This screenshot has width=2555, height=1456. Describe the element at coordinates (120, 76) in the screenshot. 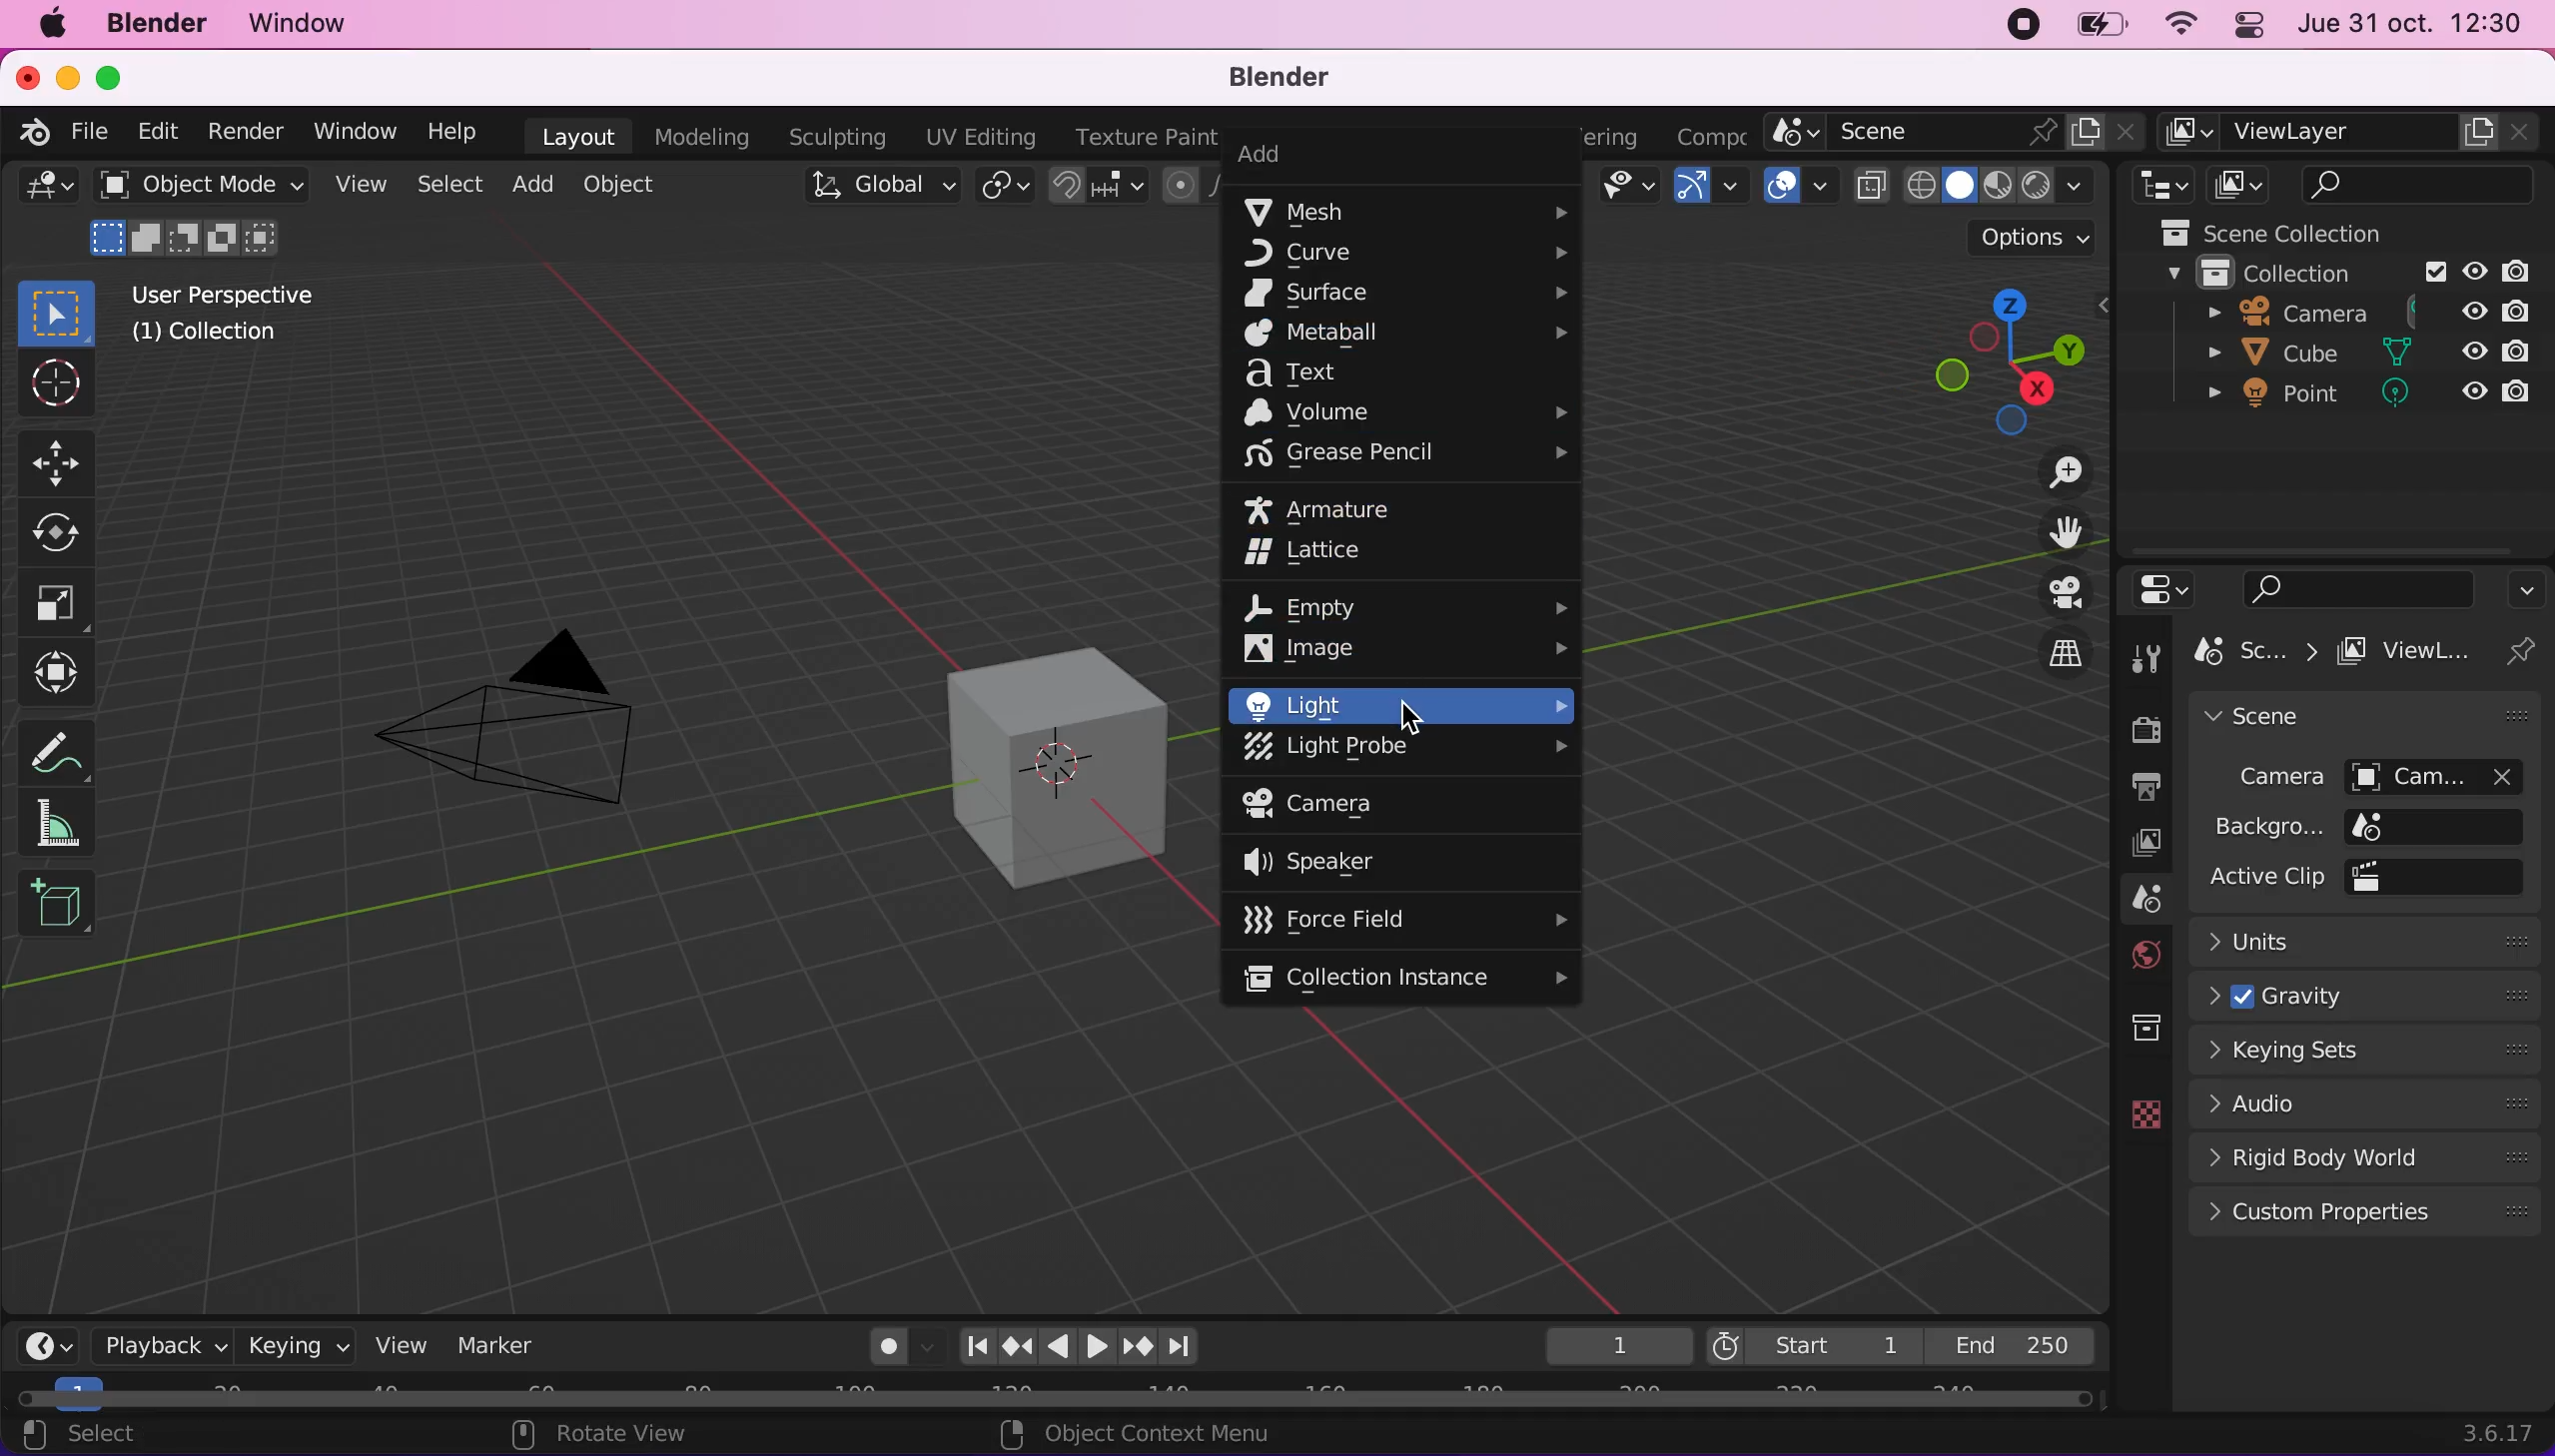

I see `maximize` at that location.